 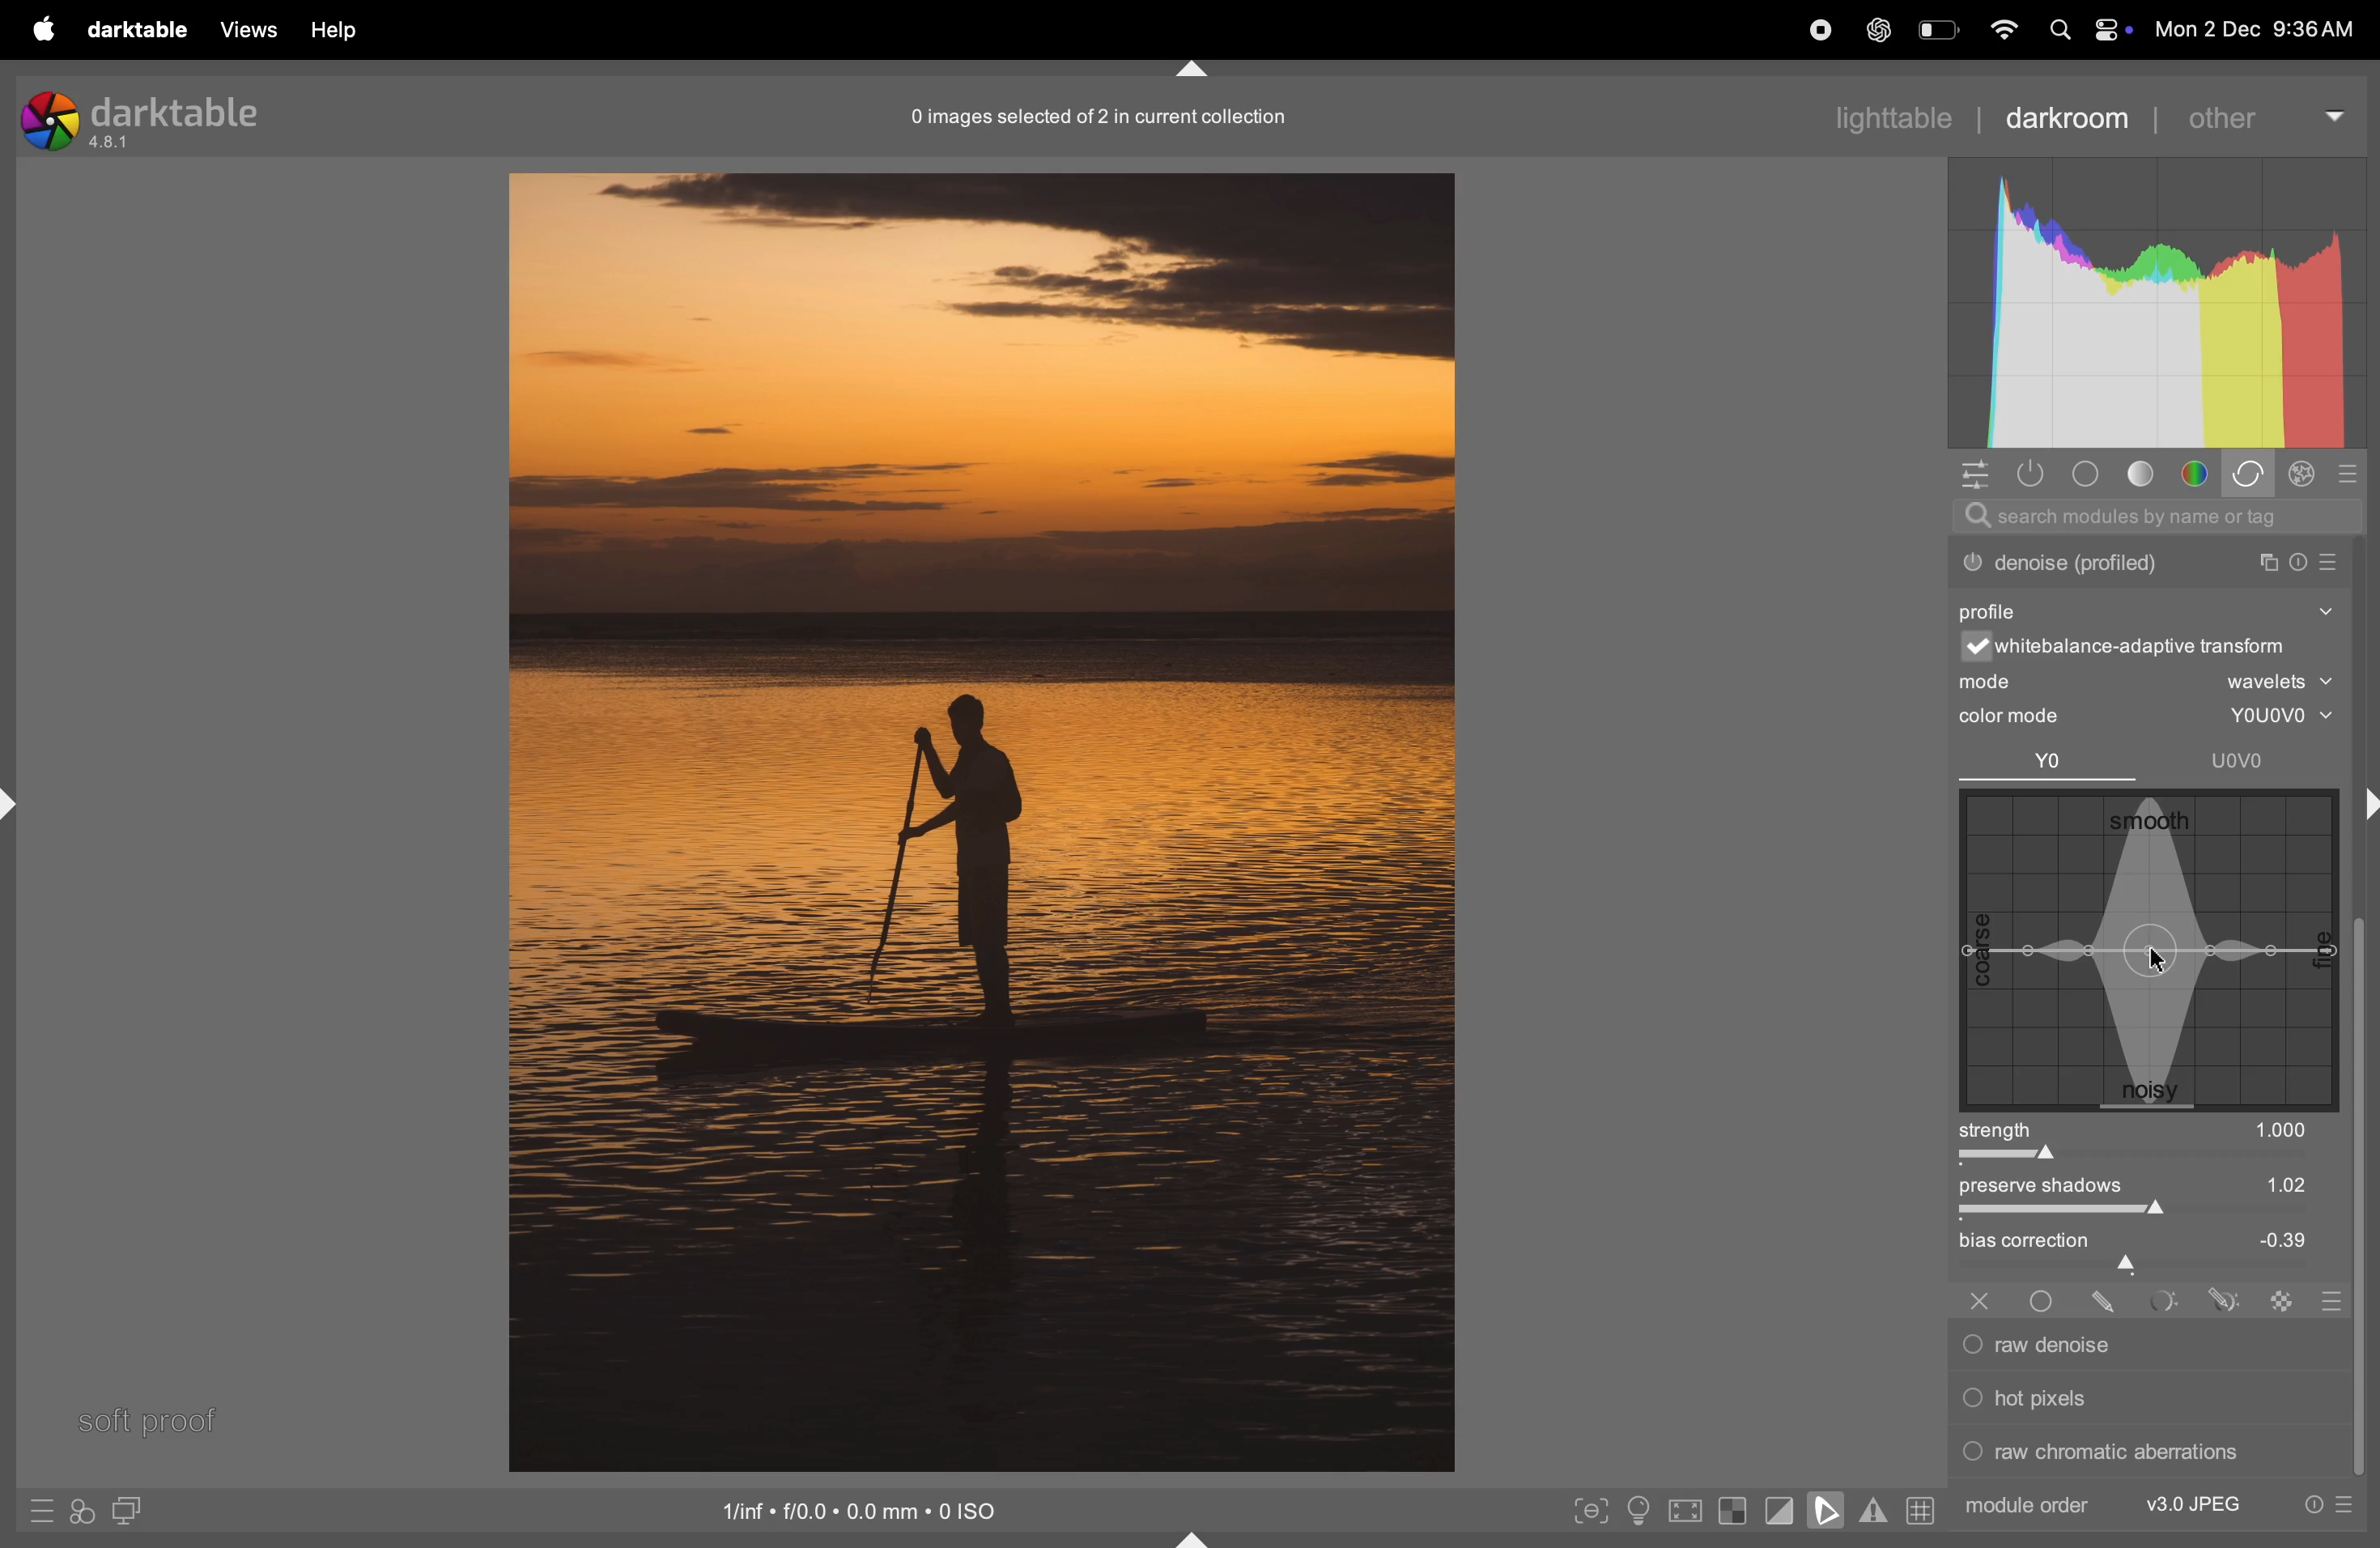 What do you see at coordinates (2000, 29) in the screenshot?
I see `wifi` at bounding box center [2000, 29].